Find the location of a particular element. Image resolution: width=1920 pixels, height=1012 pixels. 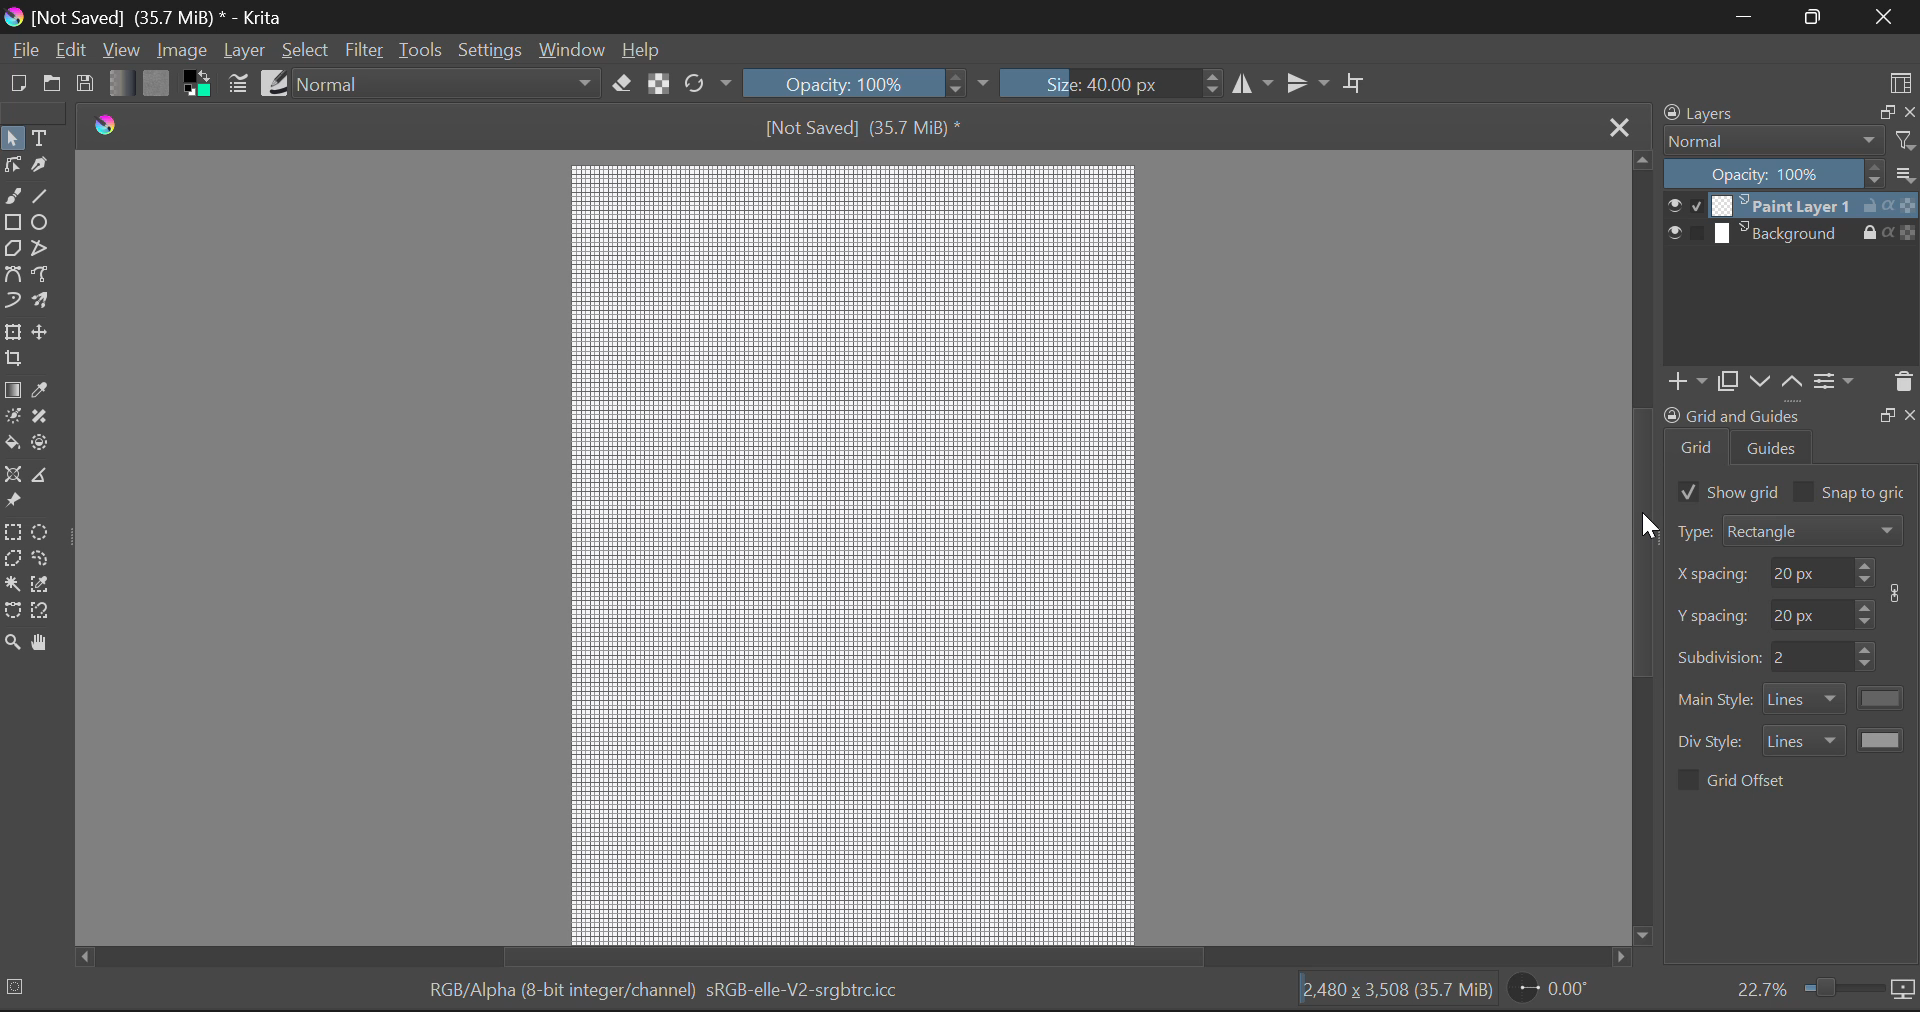

Brush Size is located at coordinates (1108, 82).